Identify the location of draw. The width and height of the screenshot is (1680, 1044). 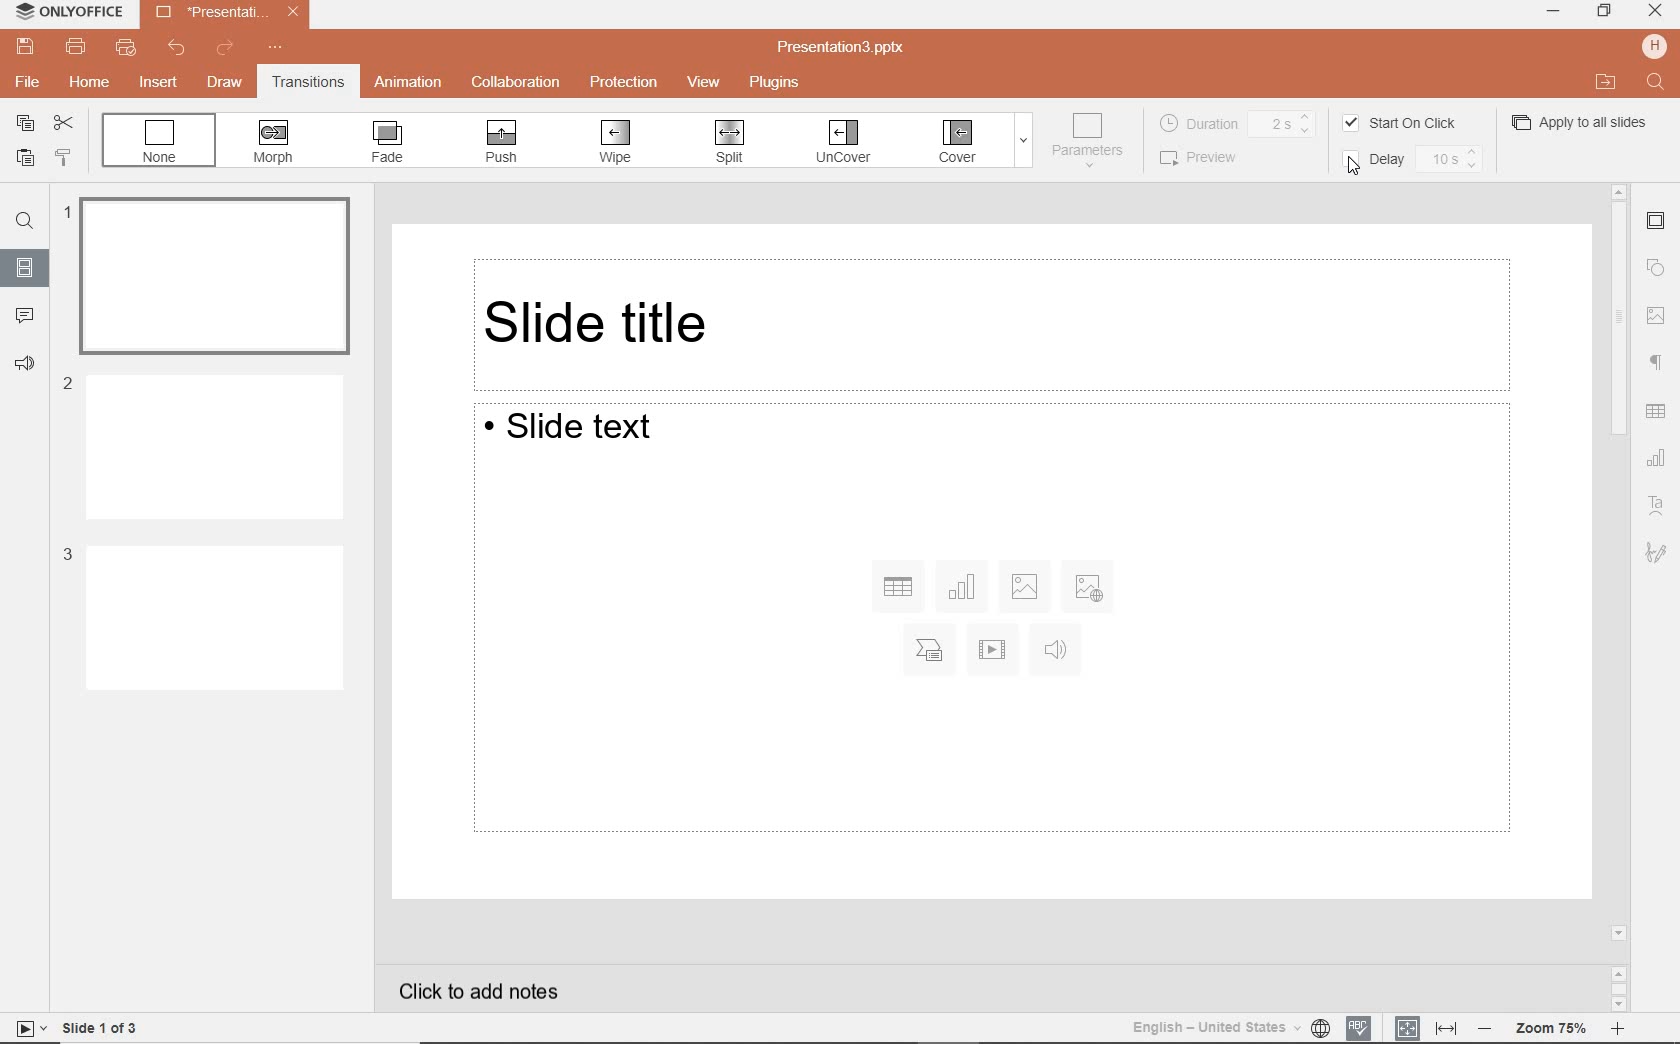
(226, 84).